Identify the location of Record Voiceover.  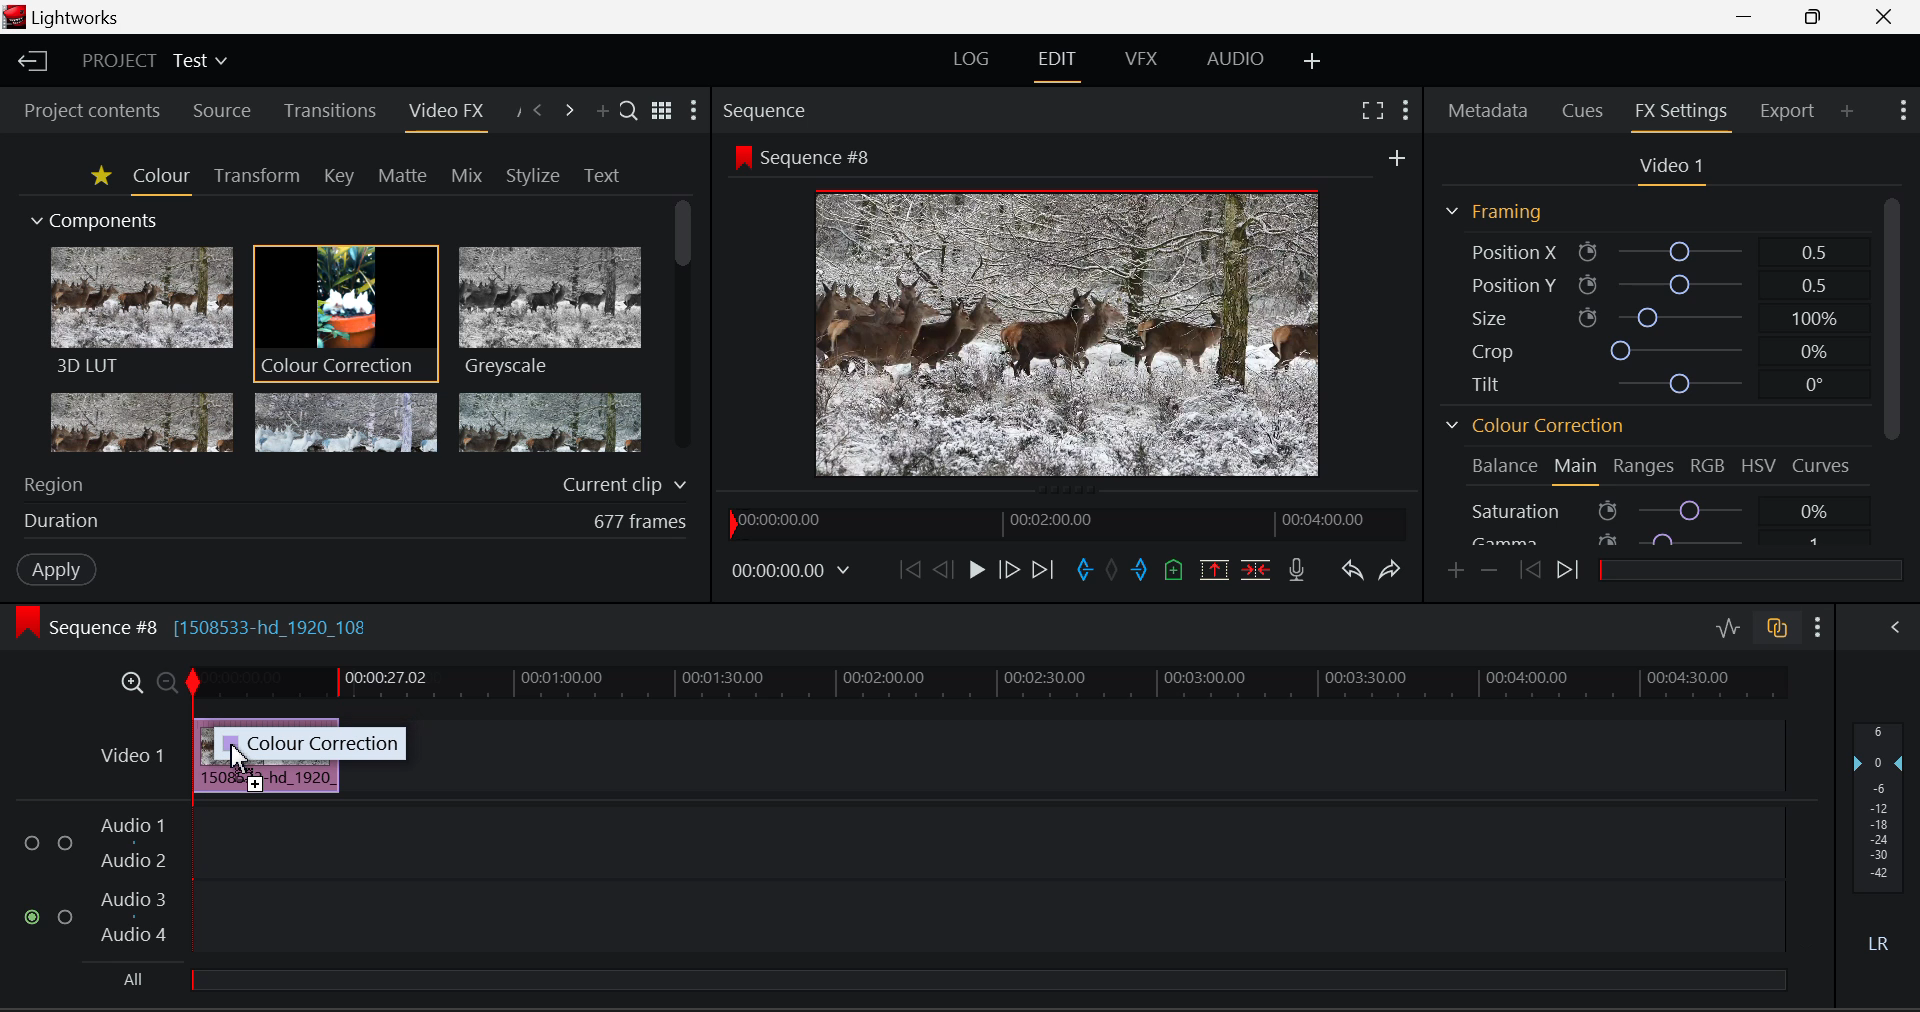
(1298, 570).